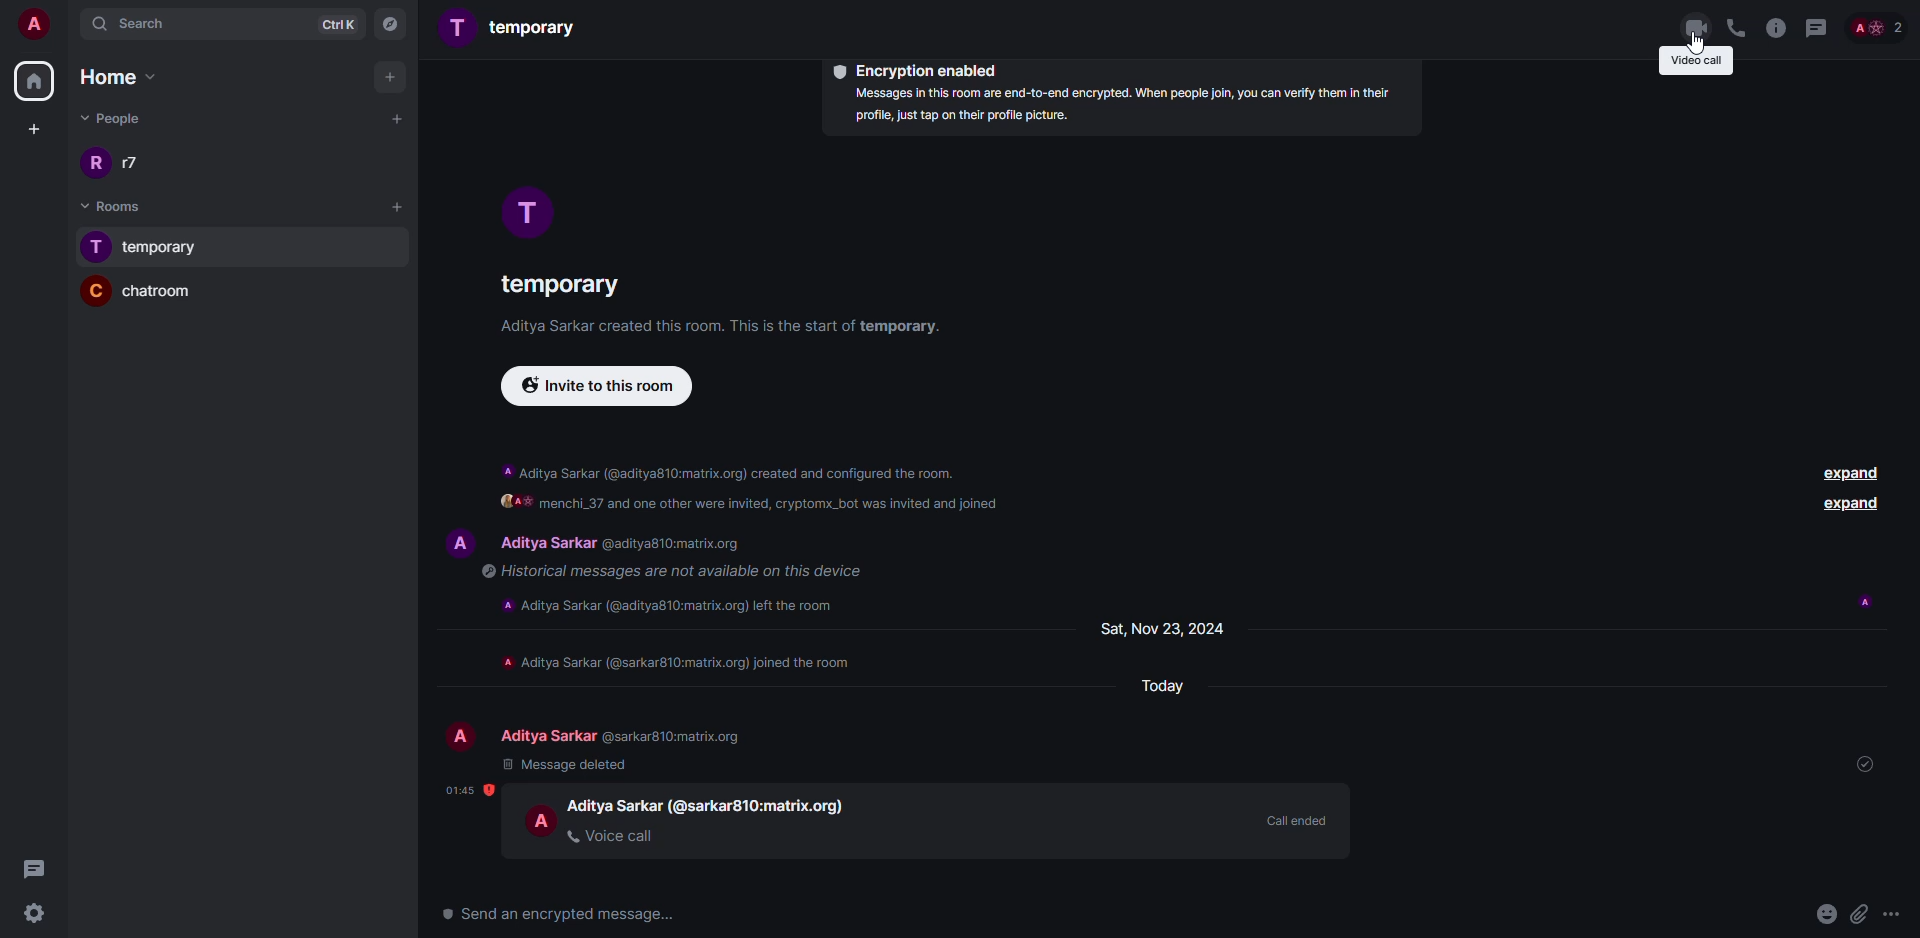  Describe the element at coordinates (42, 912) in the screenshot. I see `settings` at that location.